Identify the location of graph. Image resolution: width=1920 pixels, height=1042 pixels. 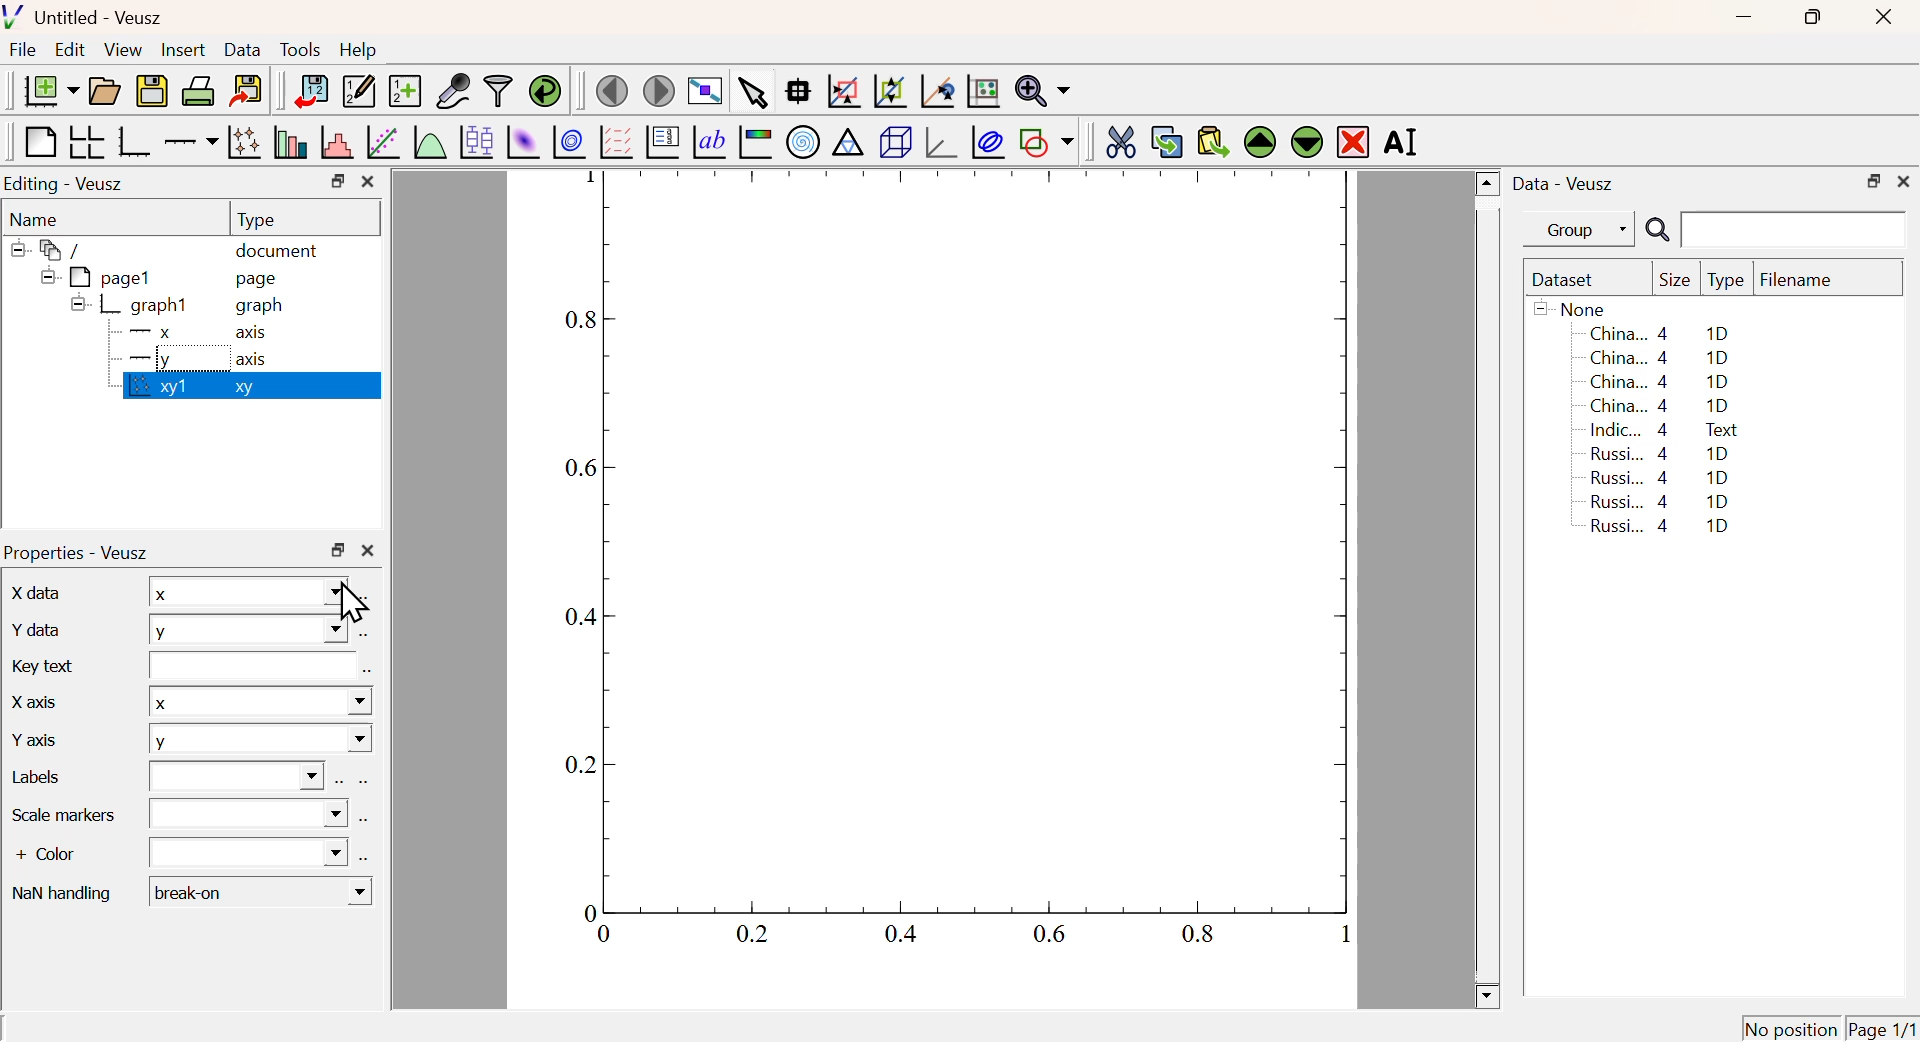
(262, 307).